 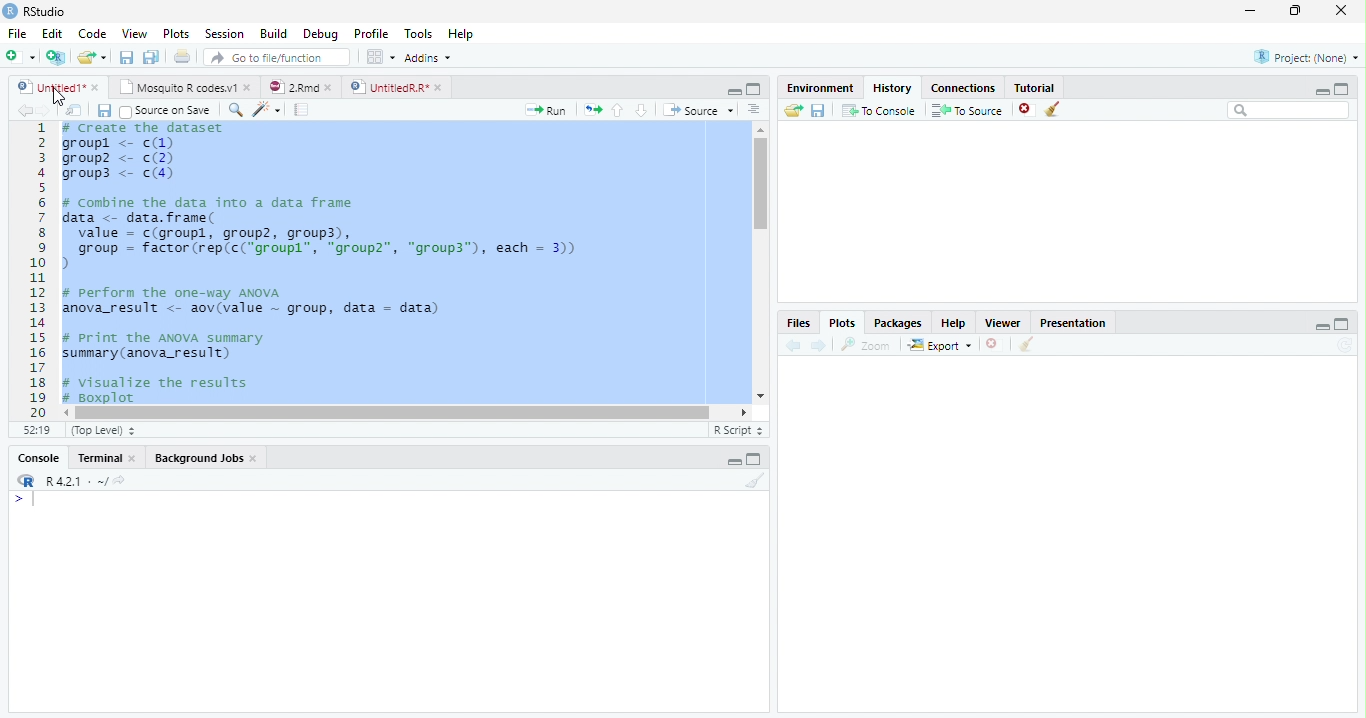 I want to click on Minimize, so click(x=1322, y=328).